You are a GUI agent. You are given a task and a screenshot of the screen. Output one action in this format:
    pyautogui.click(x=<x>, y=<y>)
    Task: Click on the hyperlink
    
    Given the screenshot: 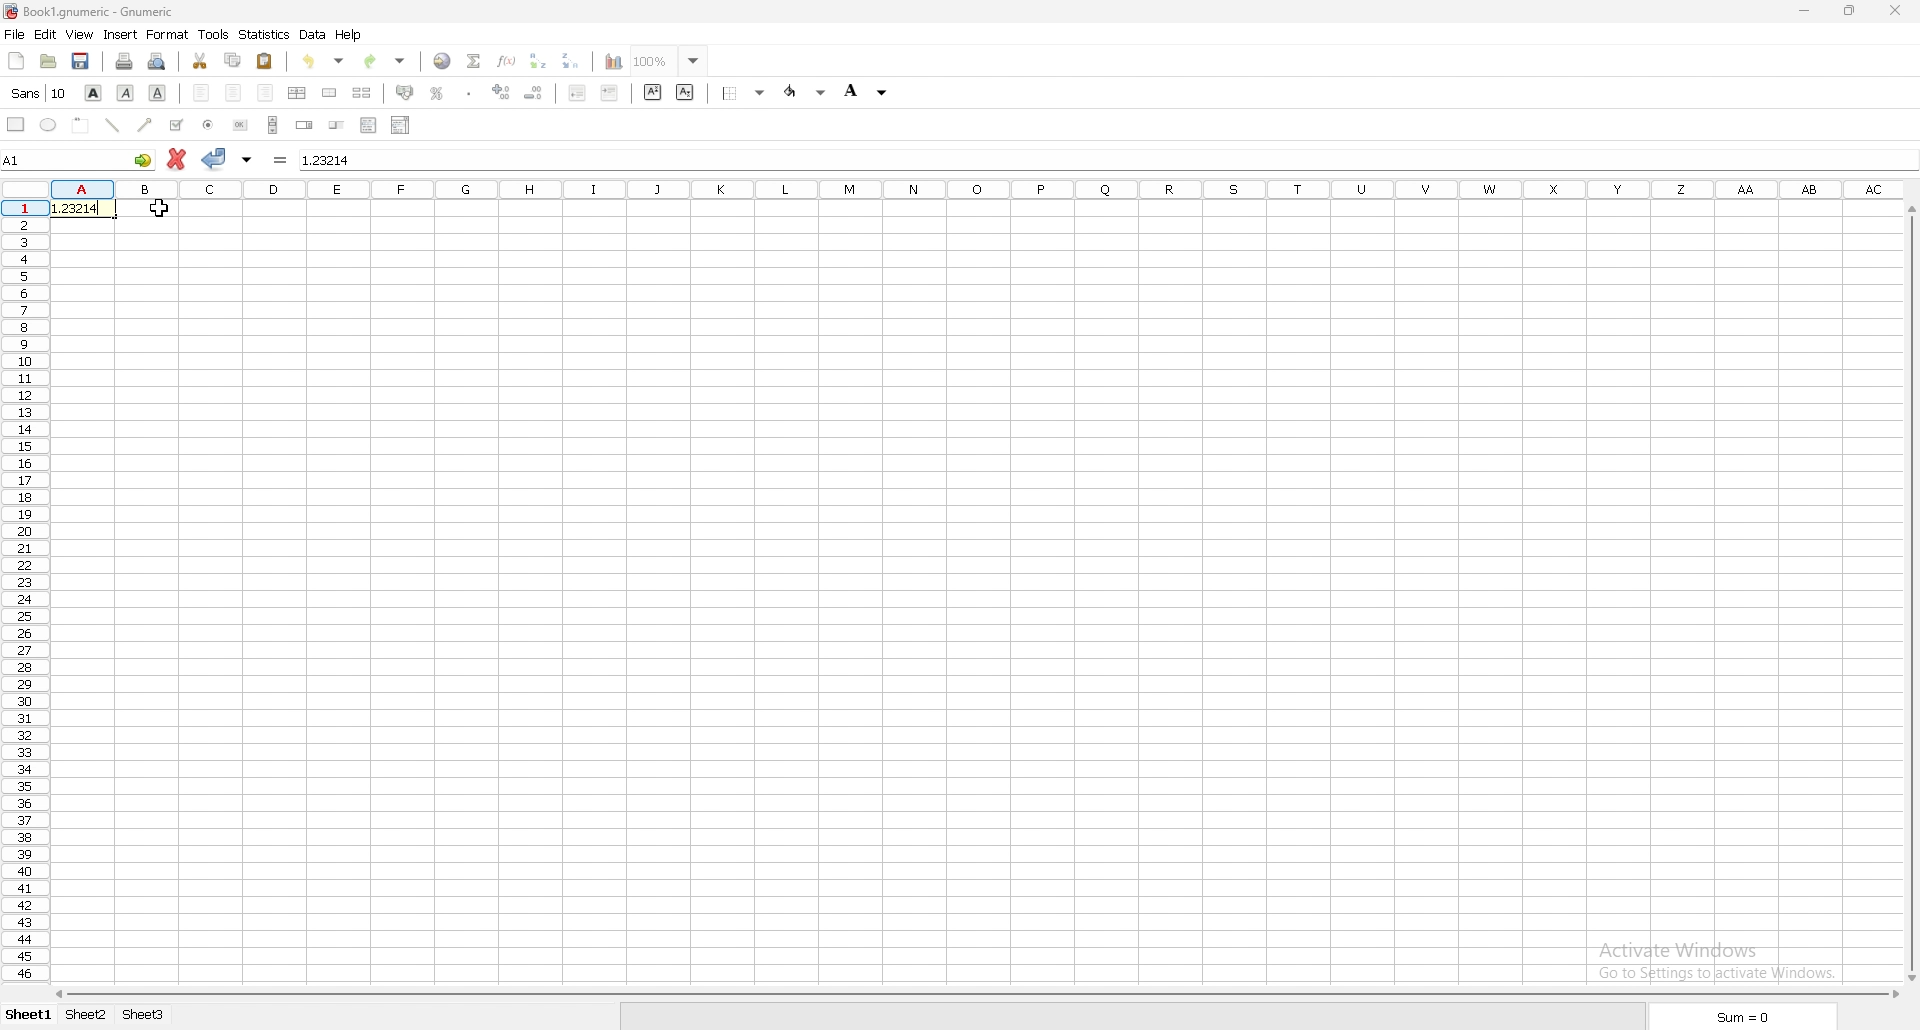 What is the action you would take?
    pyautogui.click(x=443, y=61)
    